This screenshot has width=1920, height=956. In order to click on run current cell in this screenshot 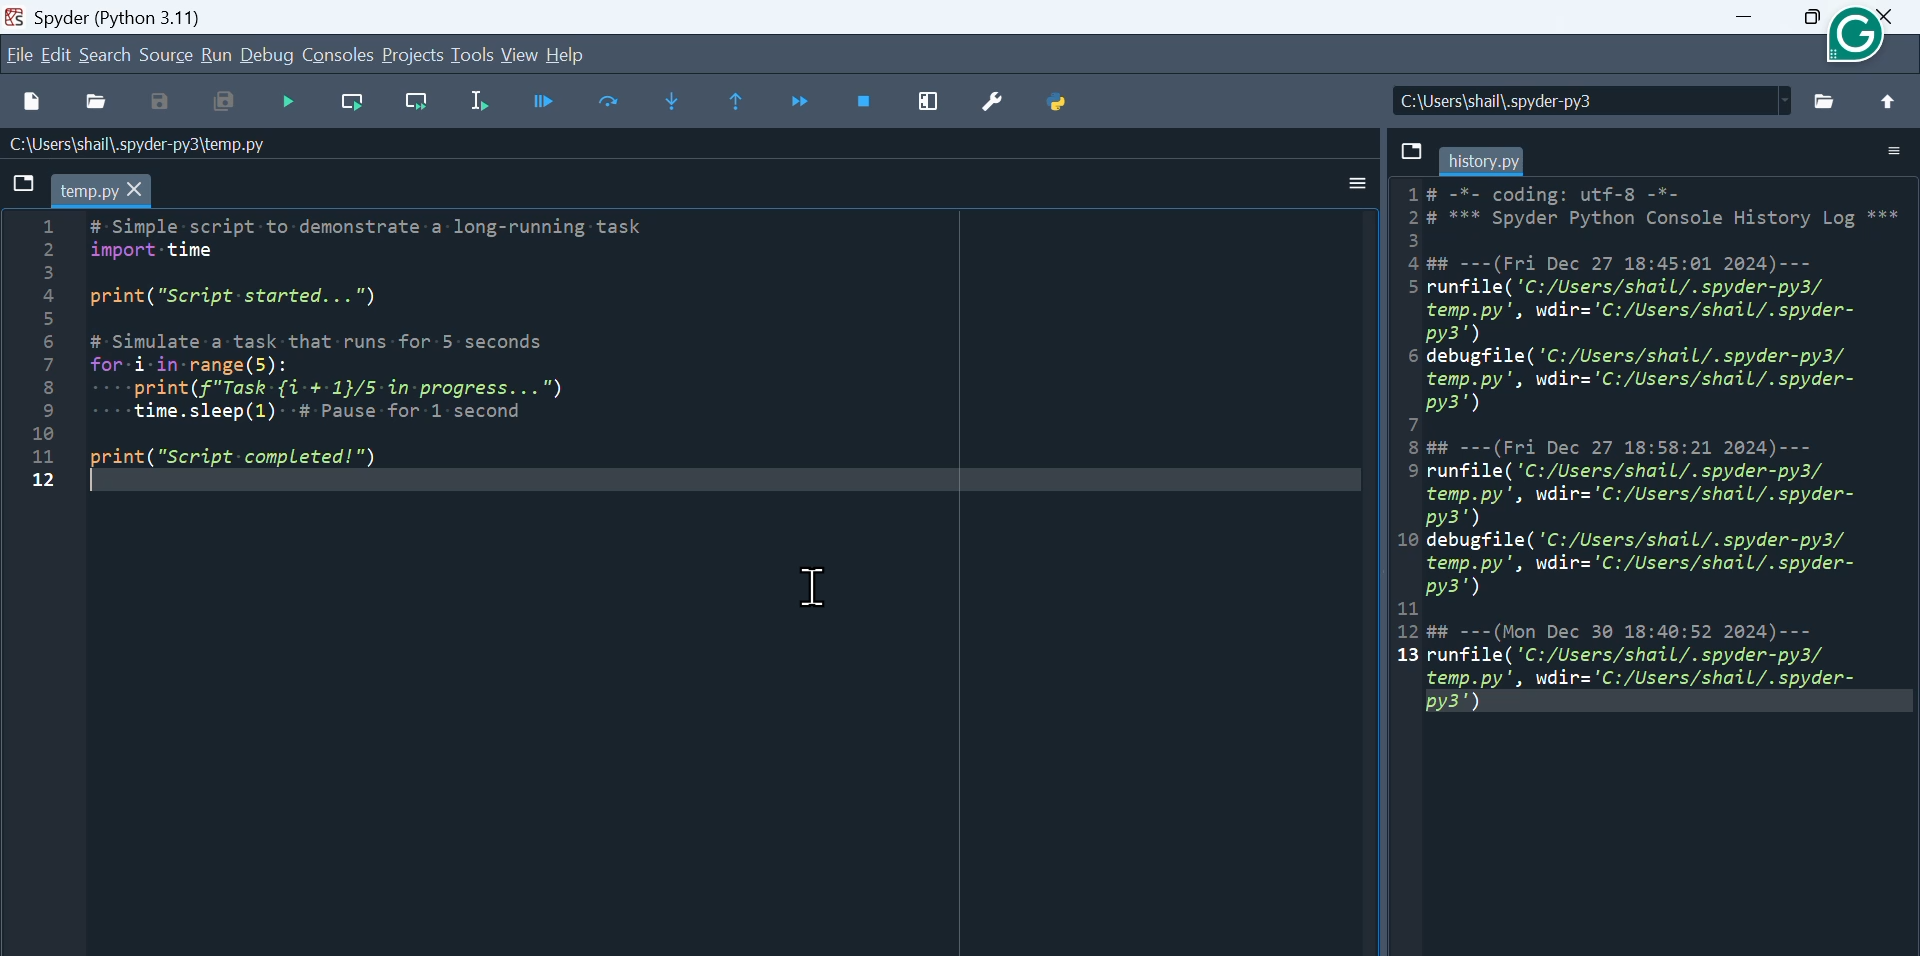, I will do `click(540, 99)`.